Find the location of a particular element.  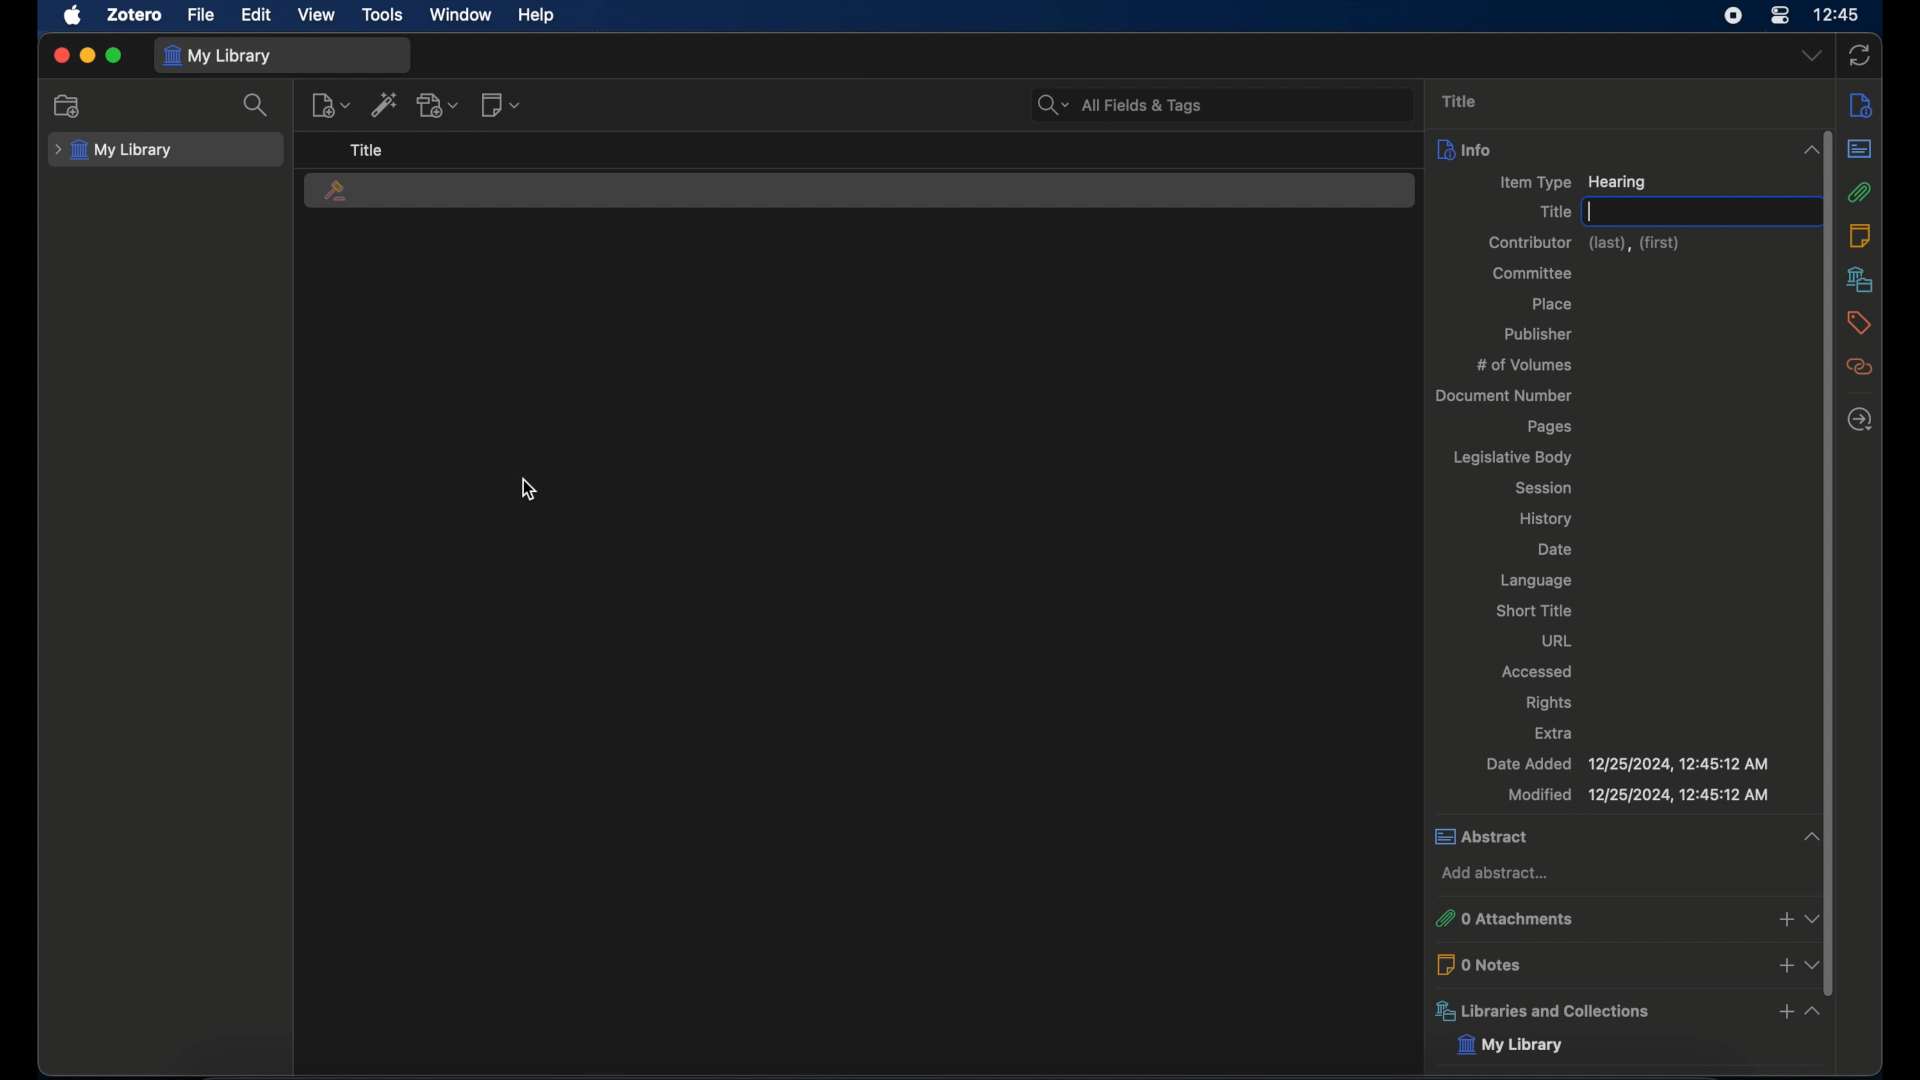

rights is located at coordinates (1548, 702).